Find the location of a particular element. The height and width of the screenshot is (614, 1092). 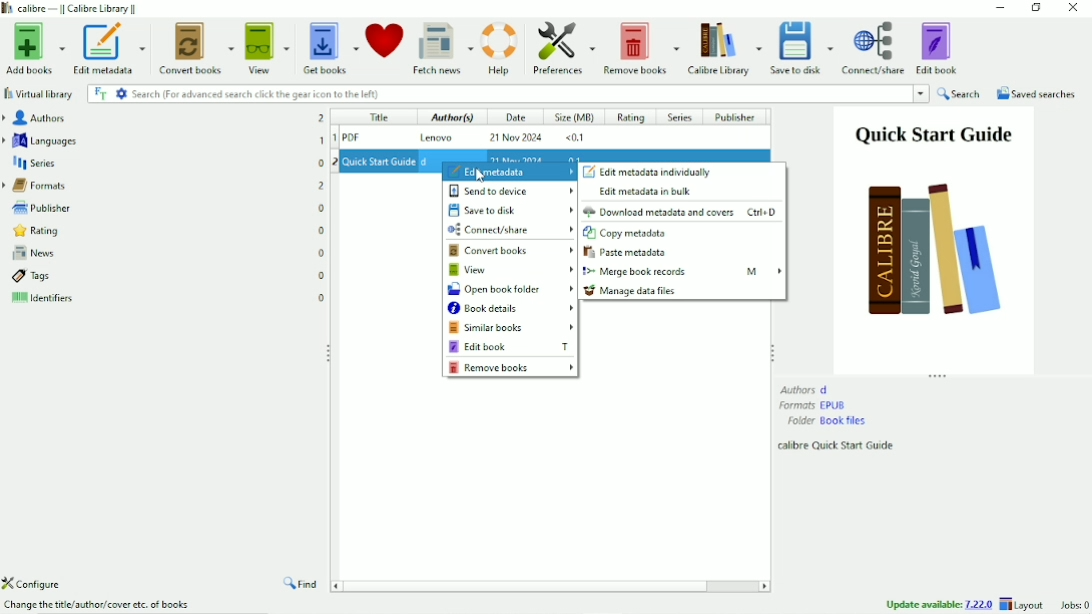

Horizontal scrollbar is located at coordinates (532, 585).